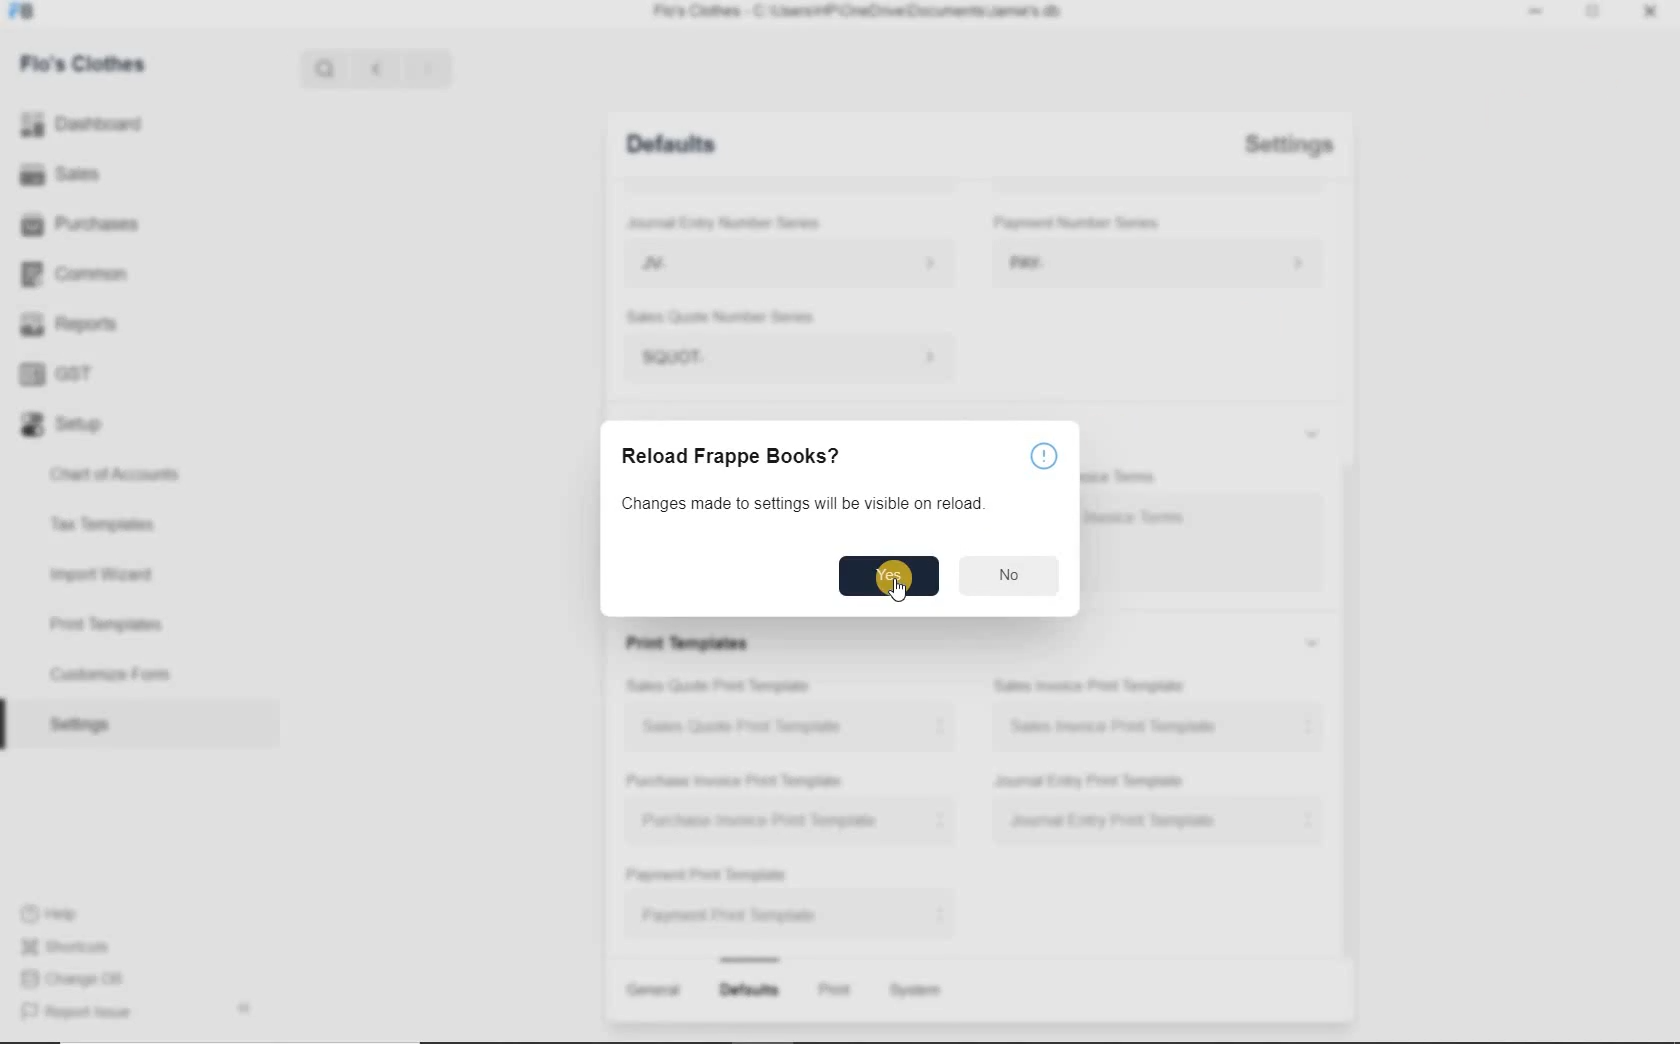  Describe the element at coordinates (734, 779) in the screenshot. I see `Purchase Invoice Print Template` at that location.